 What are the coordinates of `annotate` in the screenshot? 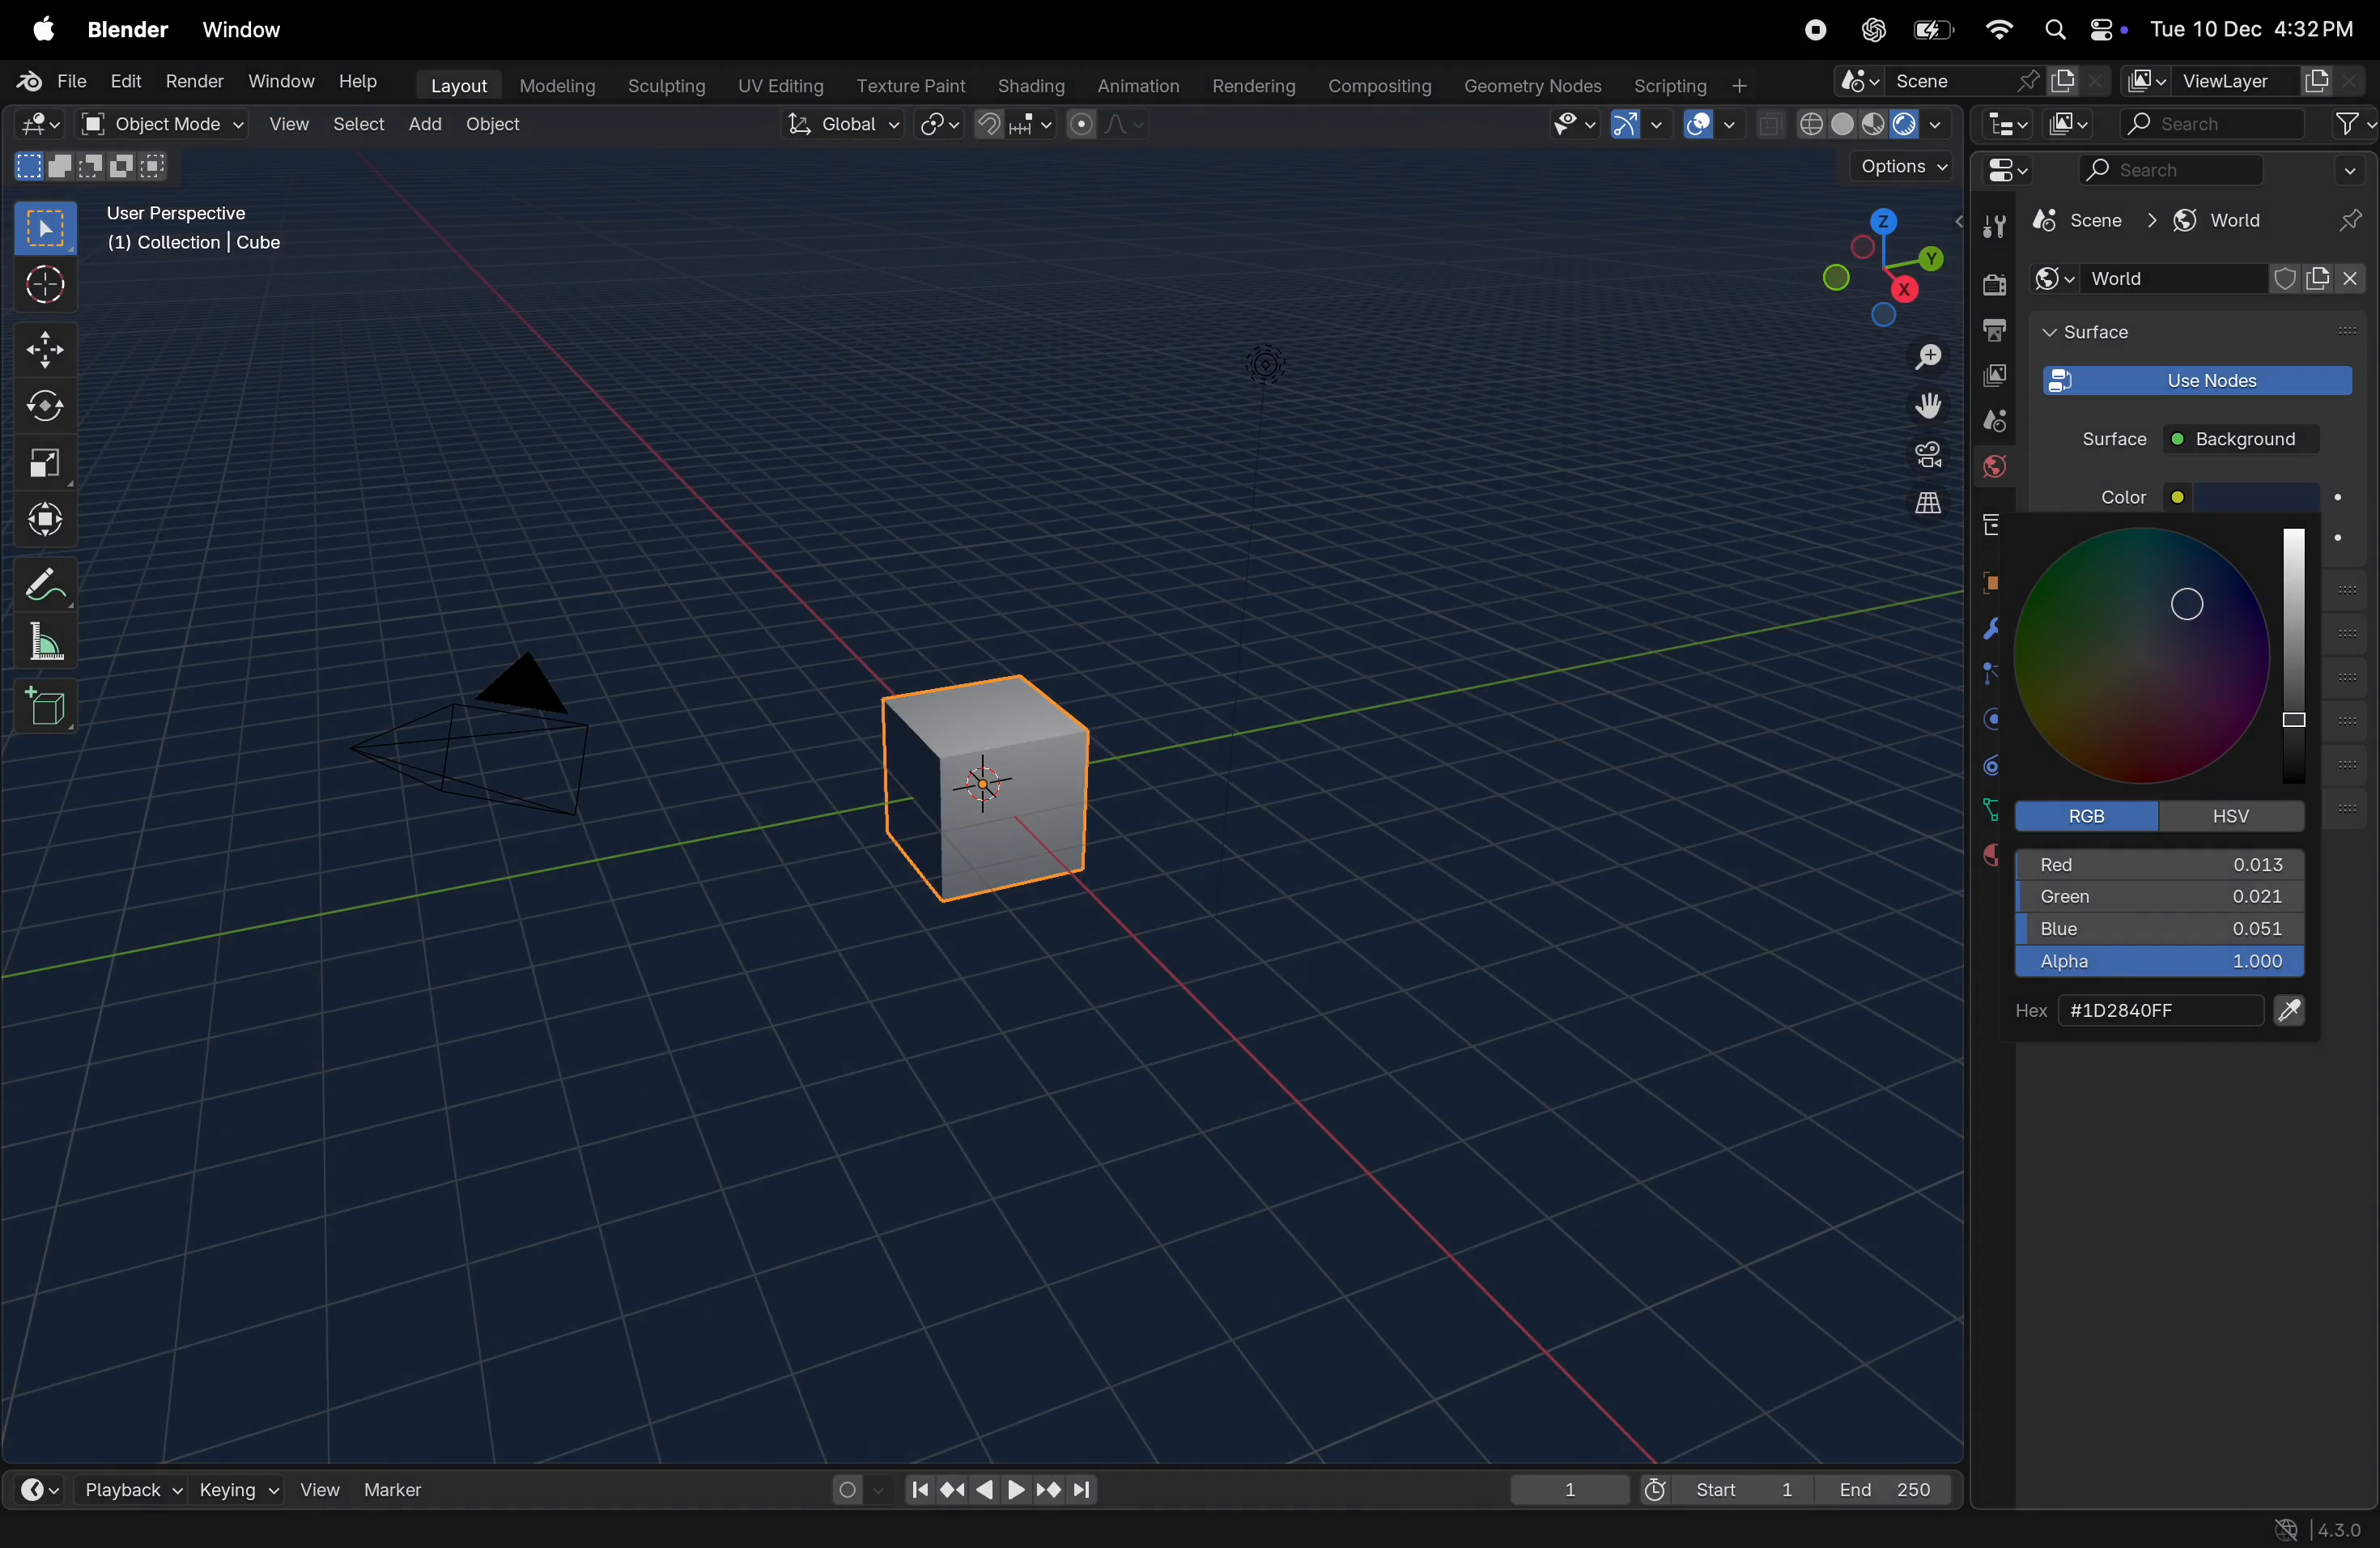 It's located at (51, 580).